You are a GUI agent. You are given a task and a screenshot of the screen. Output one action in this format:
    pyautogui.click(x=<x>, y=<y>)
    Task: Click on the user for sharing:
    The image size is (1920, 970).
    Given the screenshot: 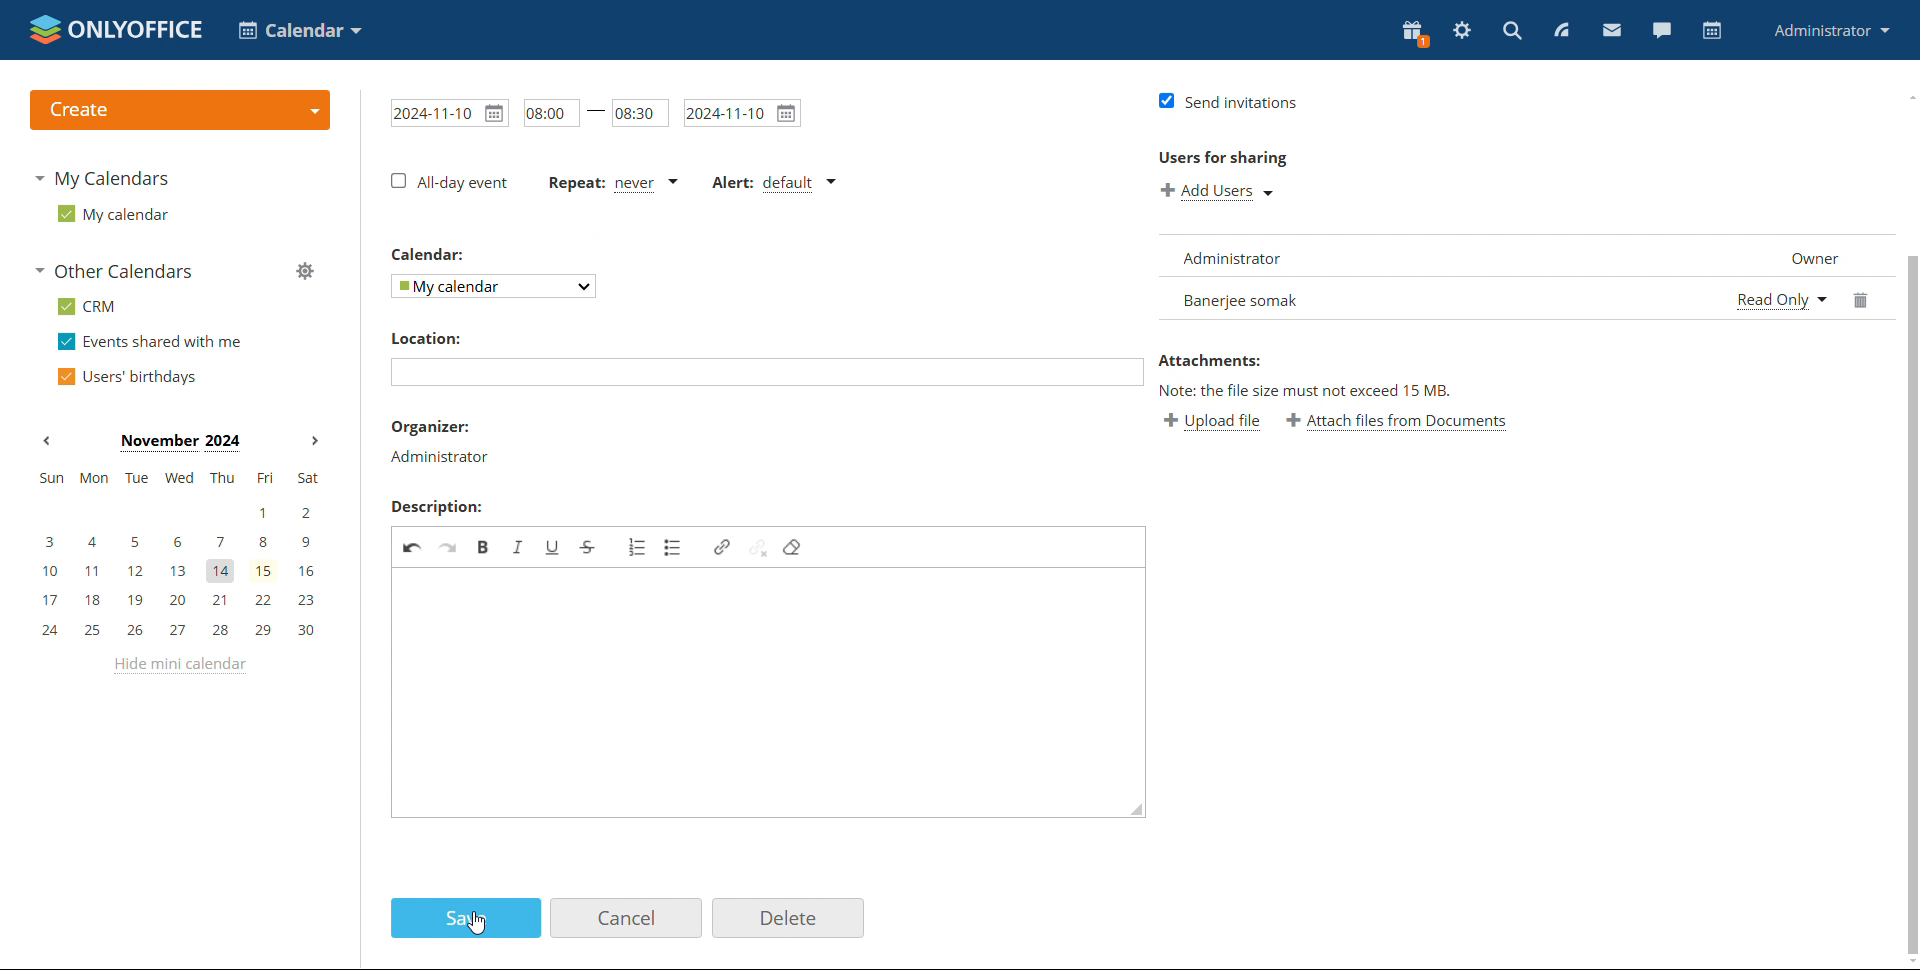 What is the action you would take?
    pyautogui.click(x=1252, y=159)
    